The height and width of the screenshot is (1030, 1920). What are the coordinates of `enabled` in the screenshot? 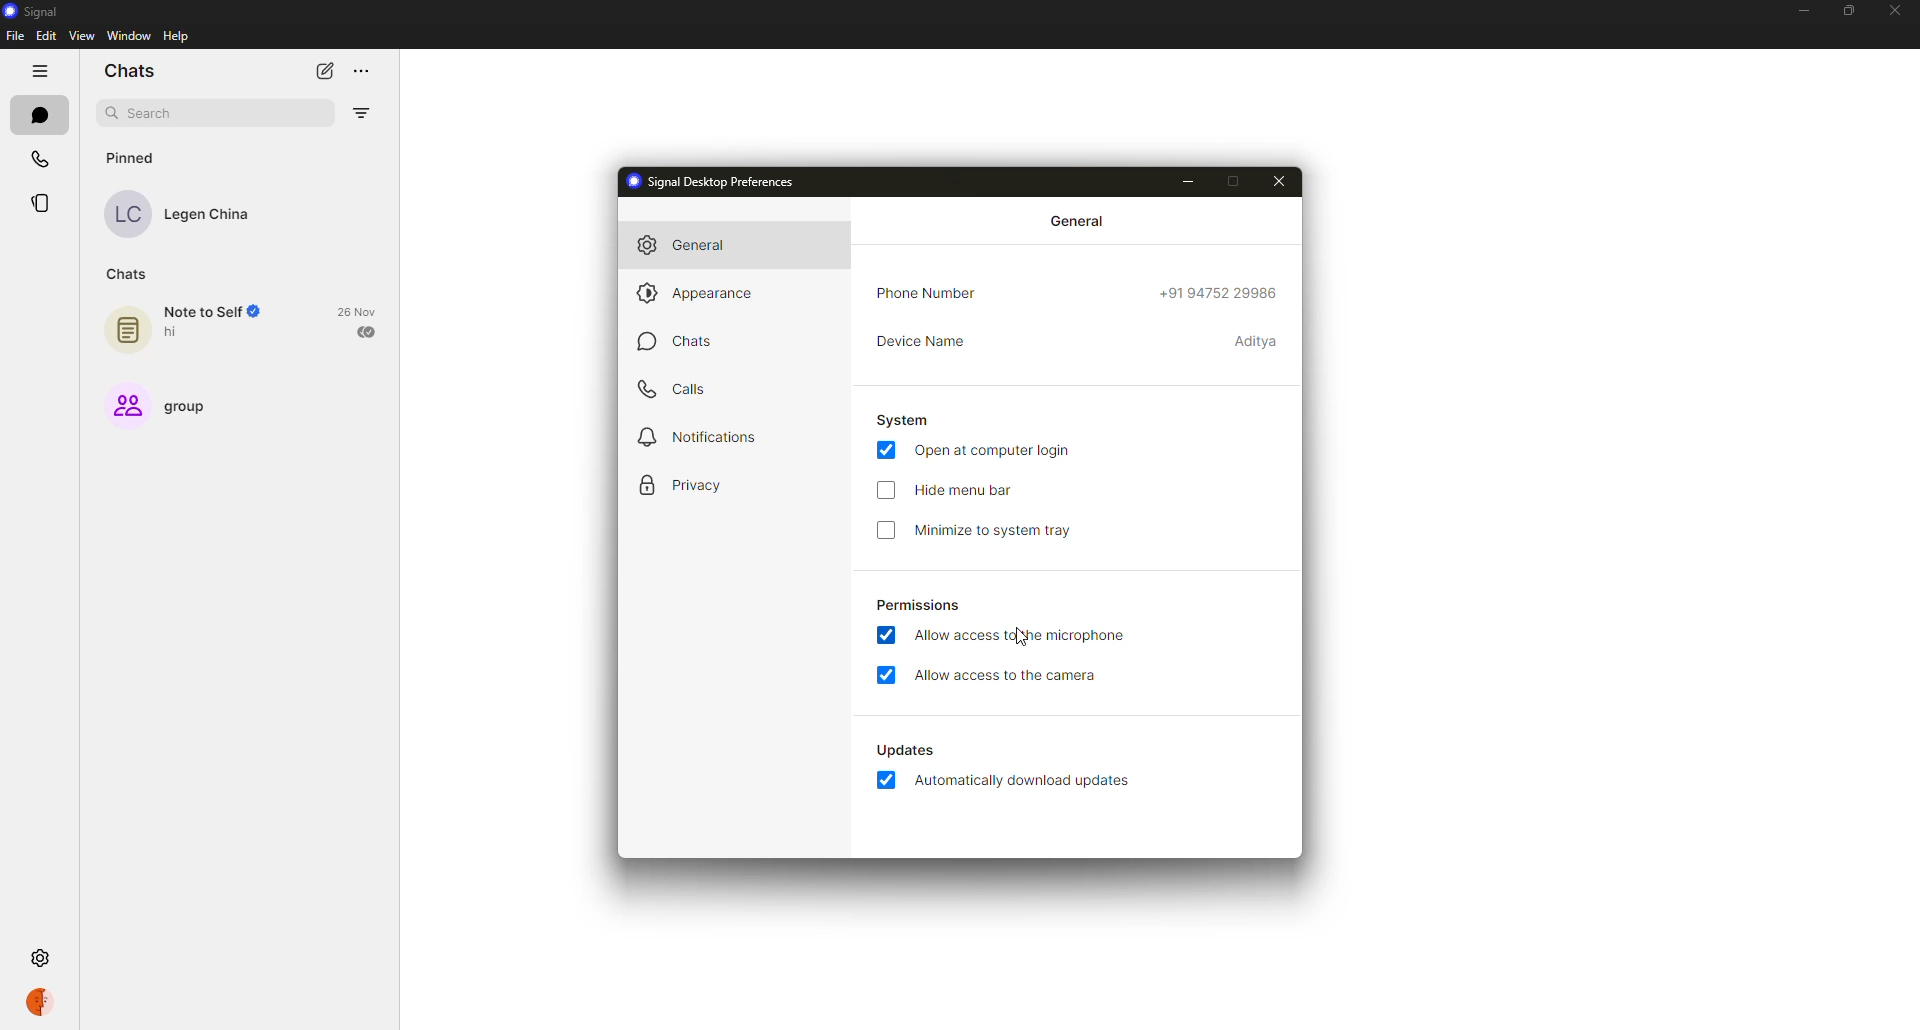 It's located at (889, 635).